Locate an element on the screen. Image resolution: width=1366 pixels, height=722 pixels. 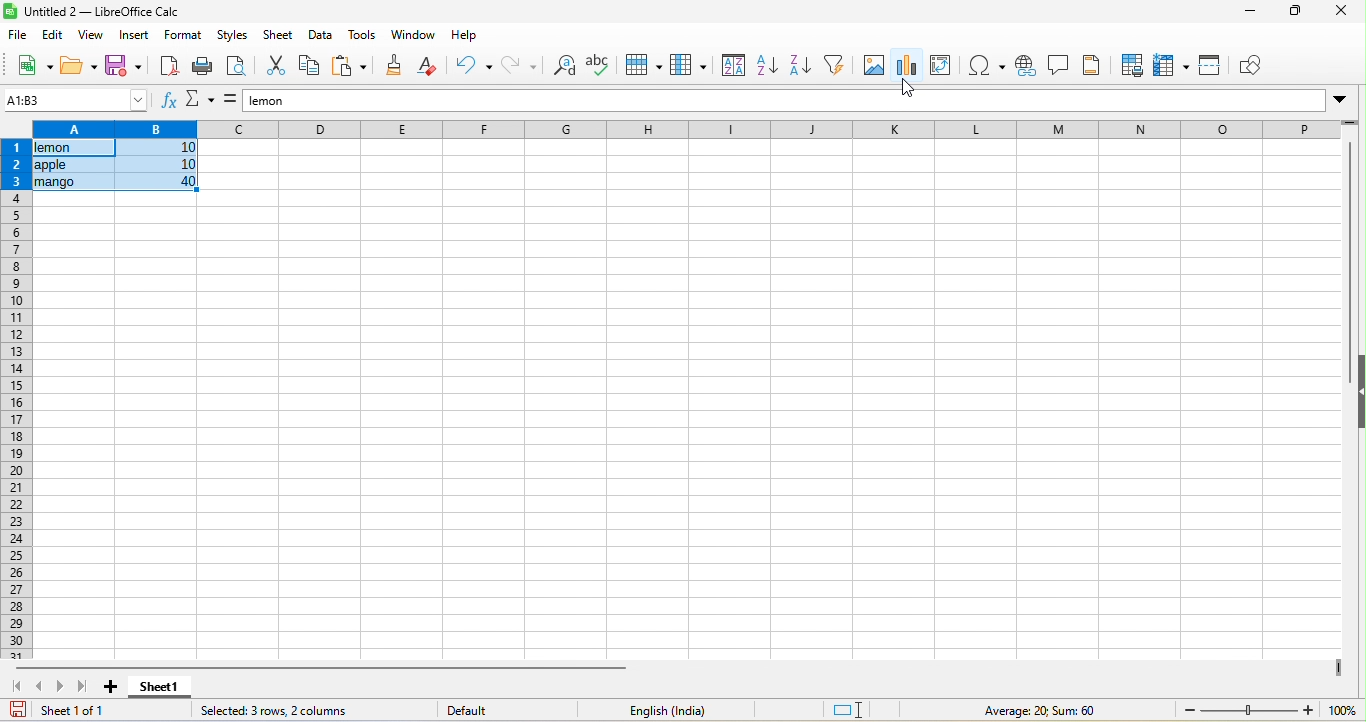
rows is located at coordinates (15, 399).